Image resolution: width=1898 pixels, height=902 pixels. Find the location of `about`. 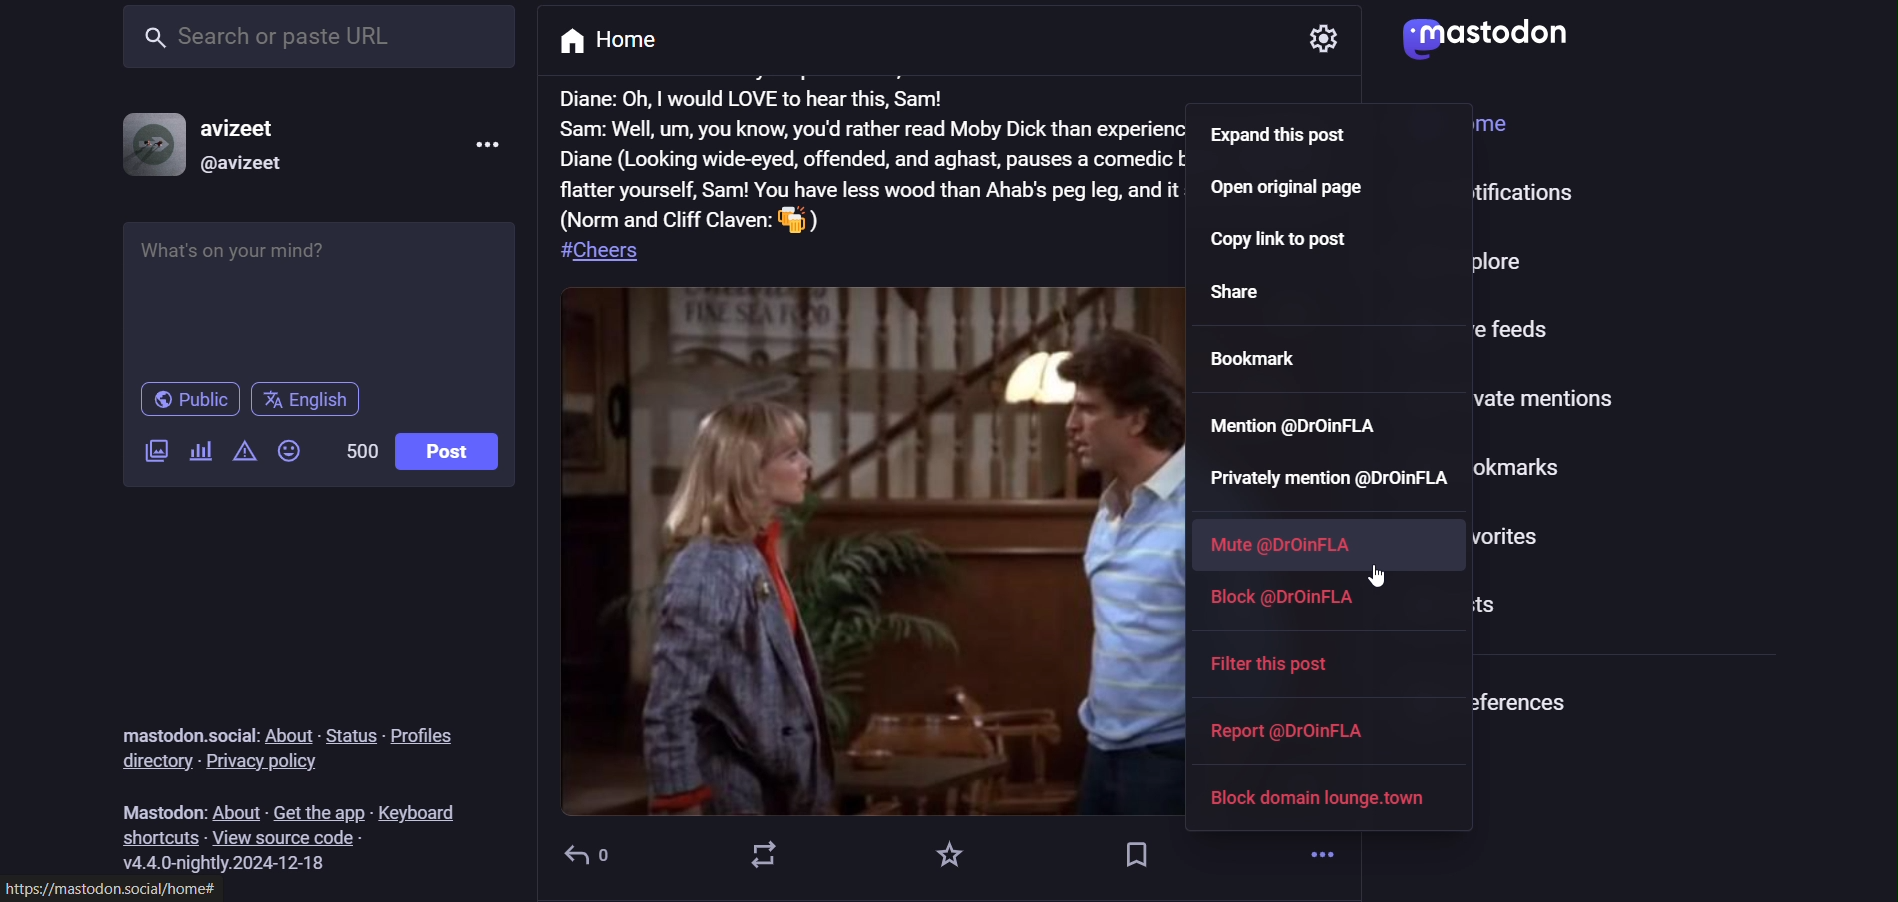

about is located at coordinates (237, 807).